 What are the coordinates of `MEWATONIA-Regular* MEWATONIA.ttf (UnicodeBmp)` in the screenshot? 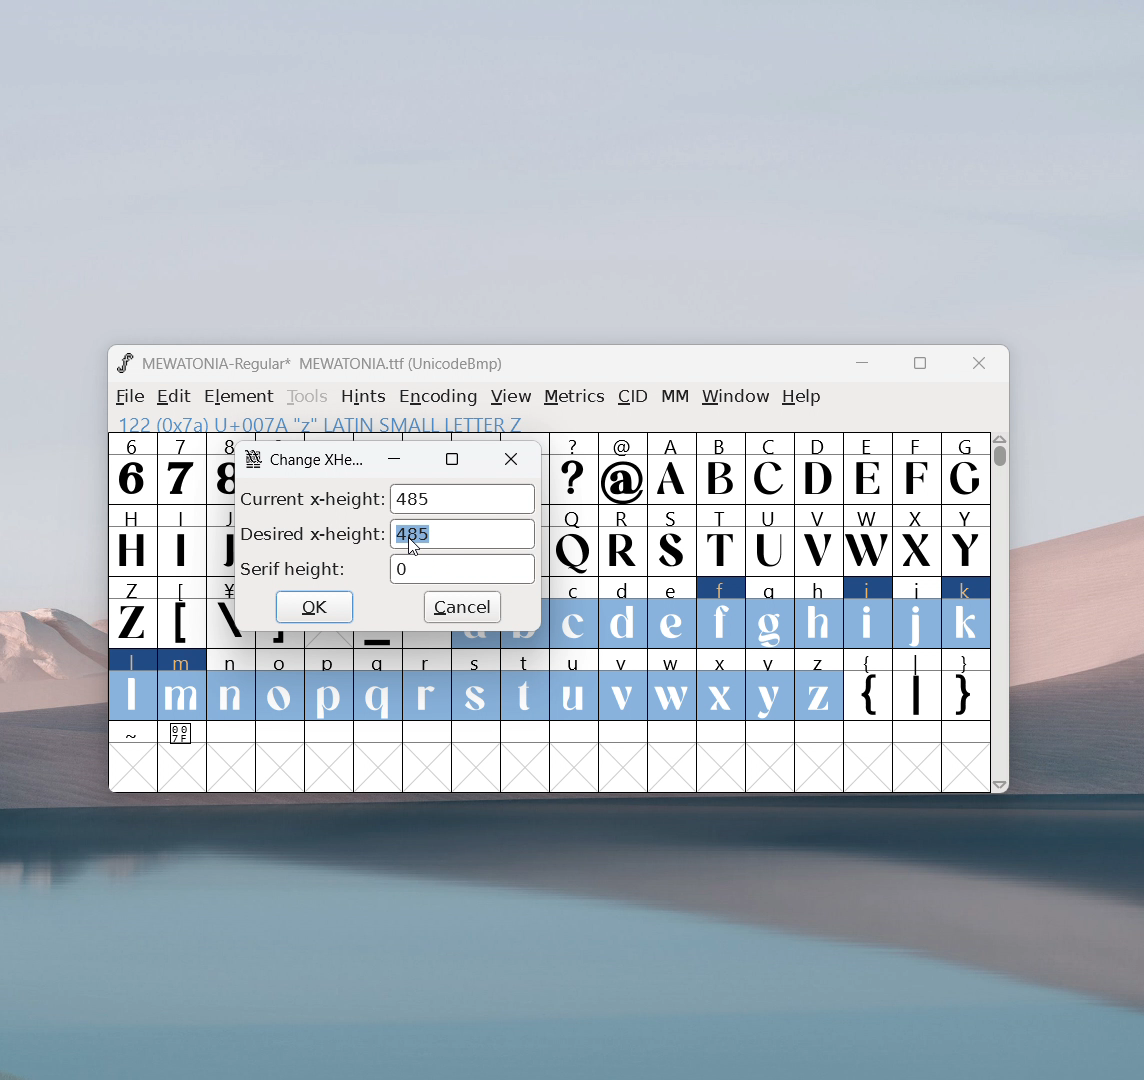 It's located at (326, 364).